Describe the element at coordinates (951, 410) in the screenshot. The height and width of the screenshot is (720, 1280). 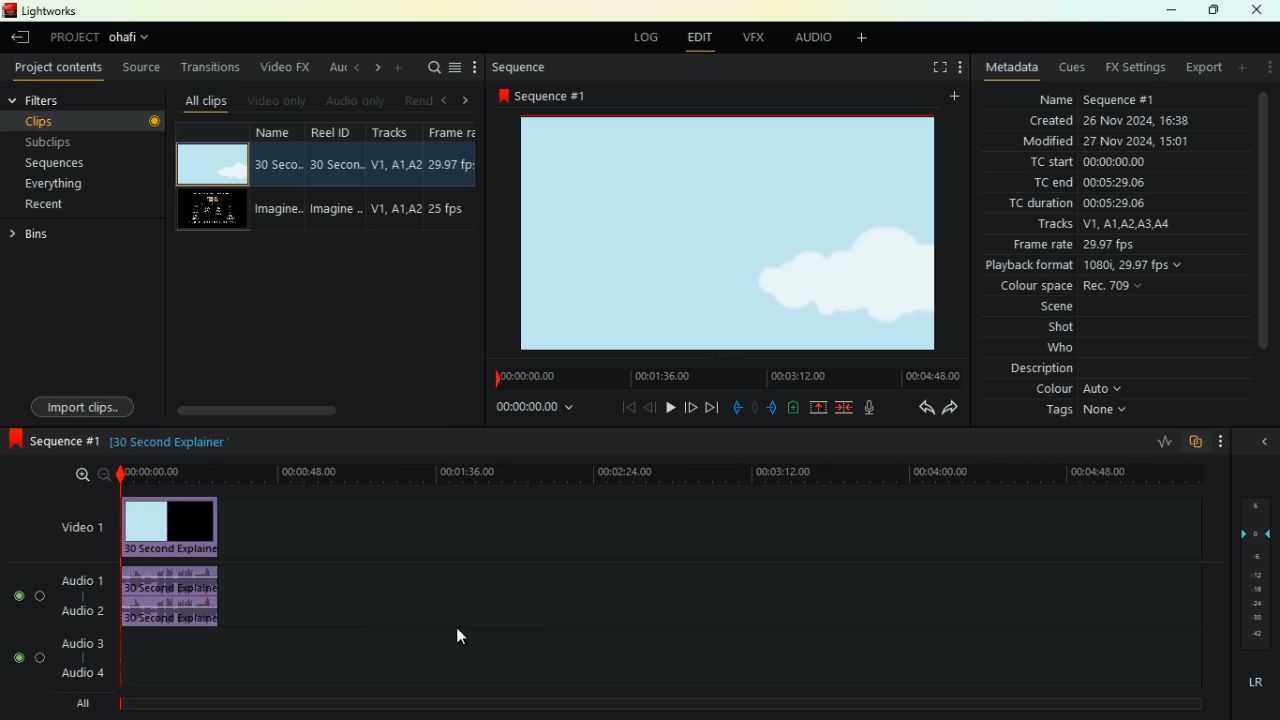
I see `forward` at that location.